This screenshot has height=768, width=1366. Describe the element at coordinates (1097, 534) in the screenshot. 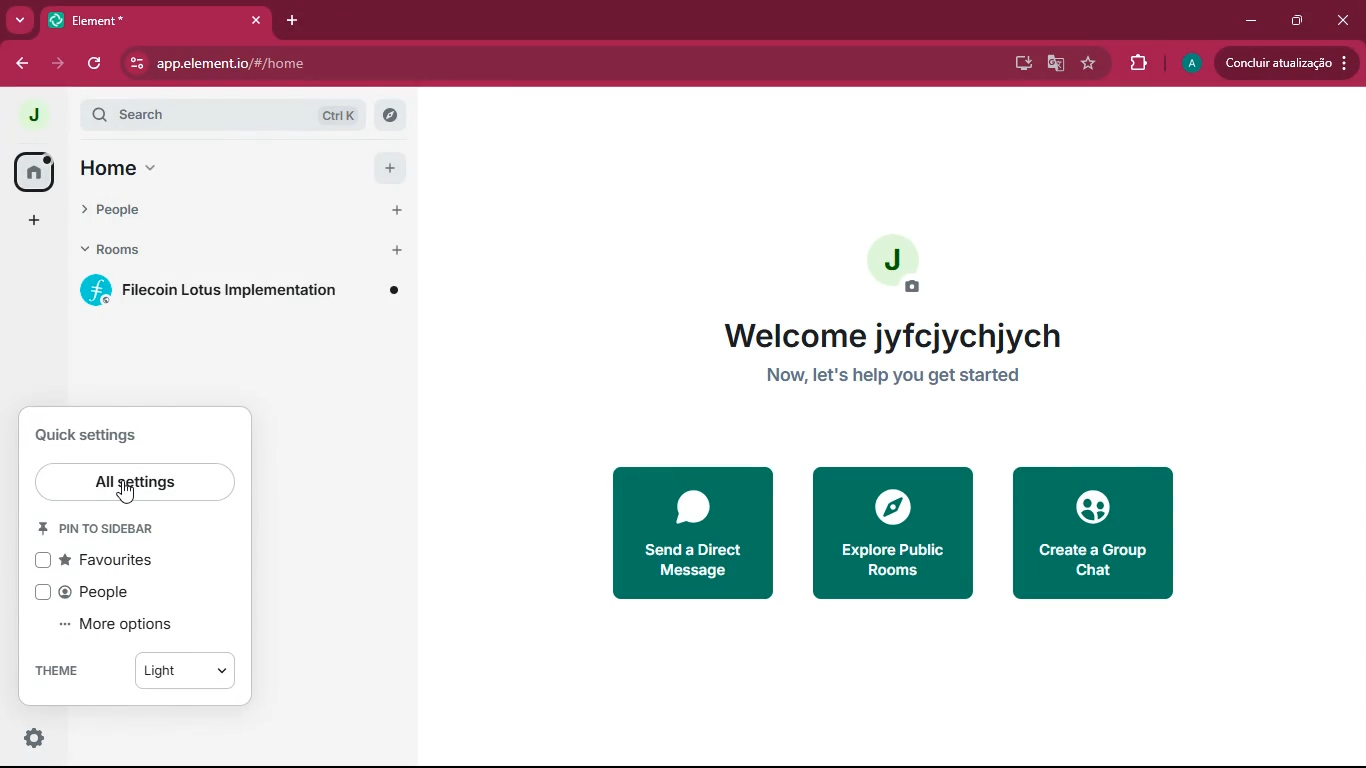

I see `create a group chat` at that location.